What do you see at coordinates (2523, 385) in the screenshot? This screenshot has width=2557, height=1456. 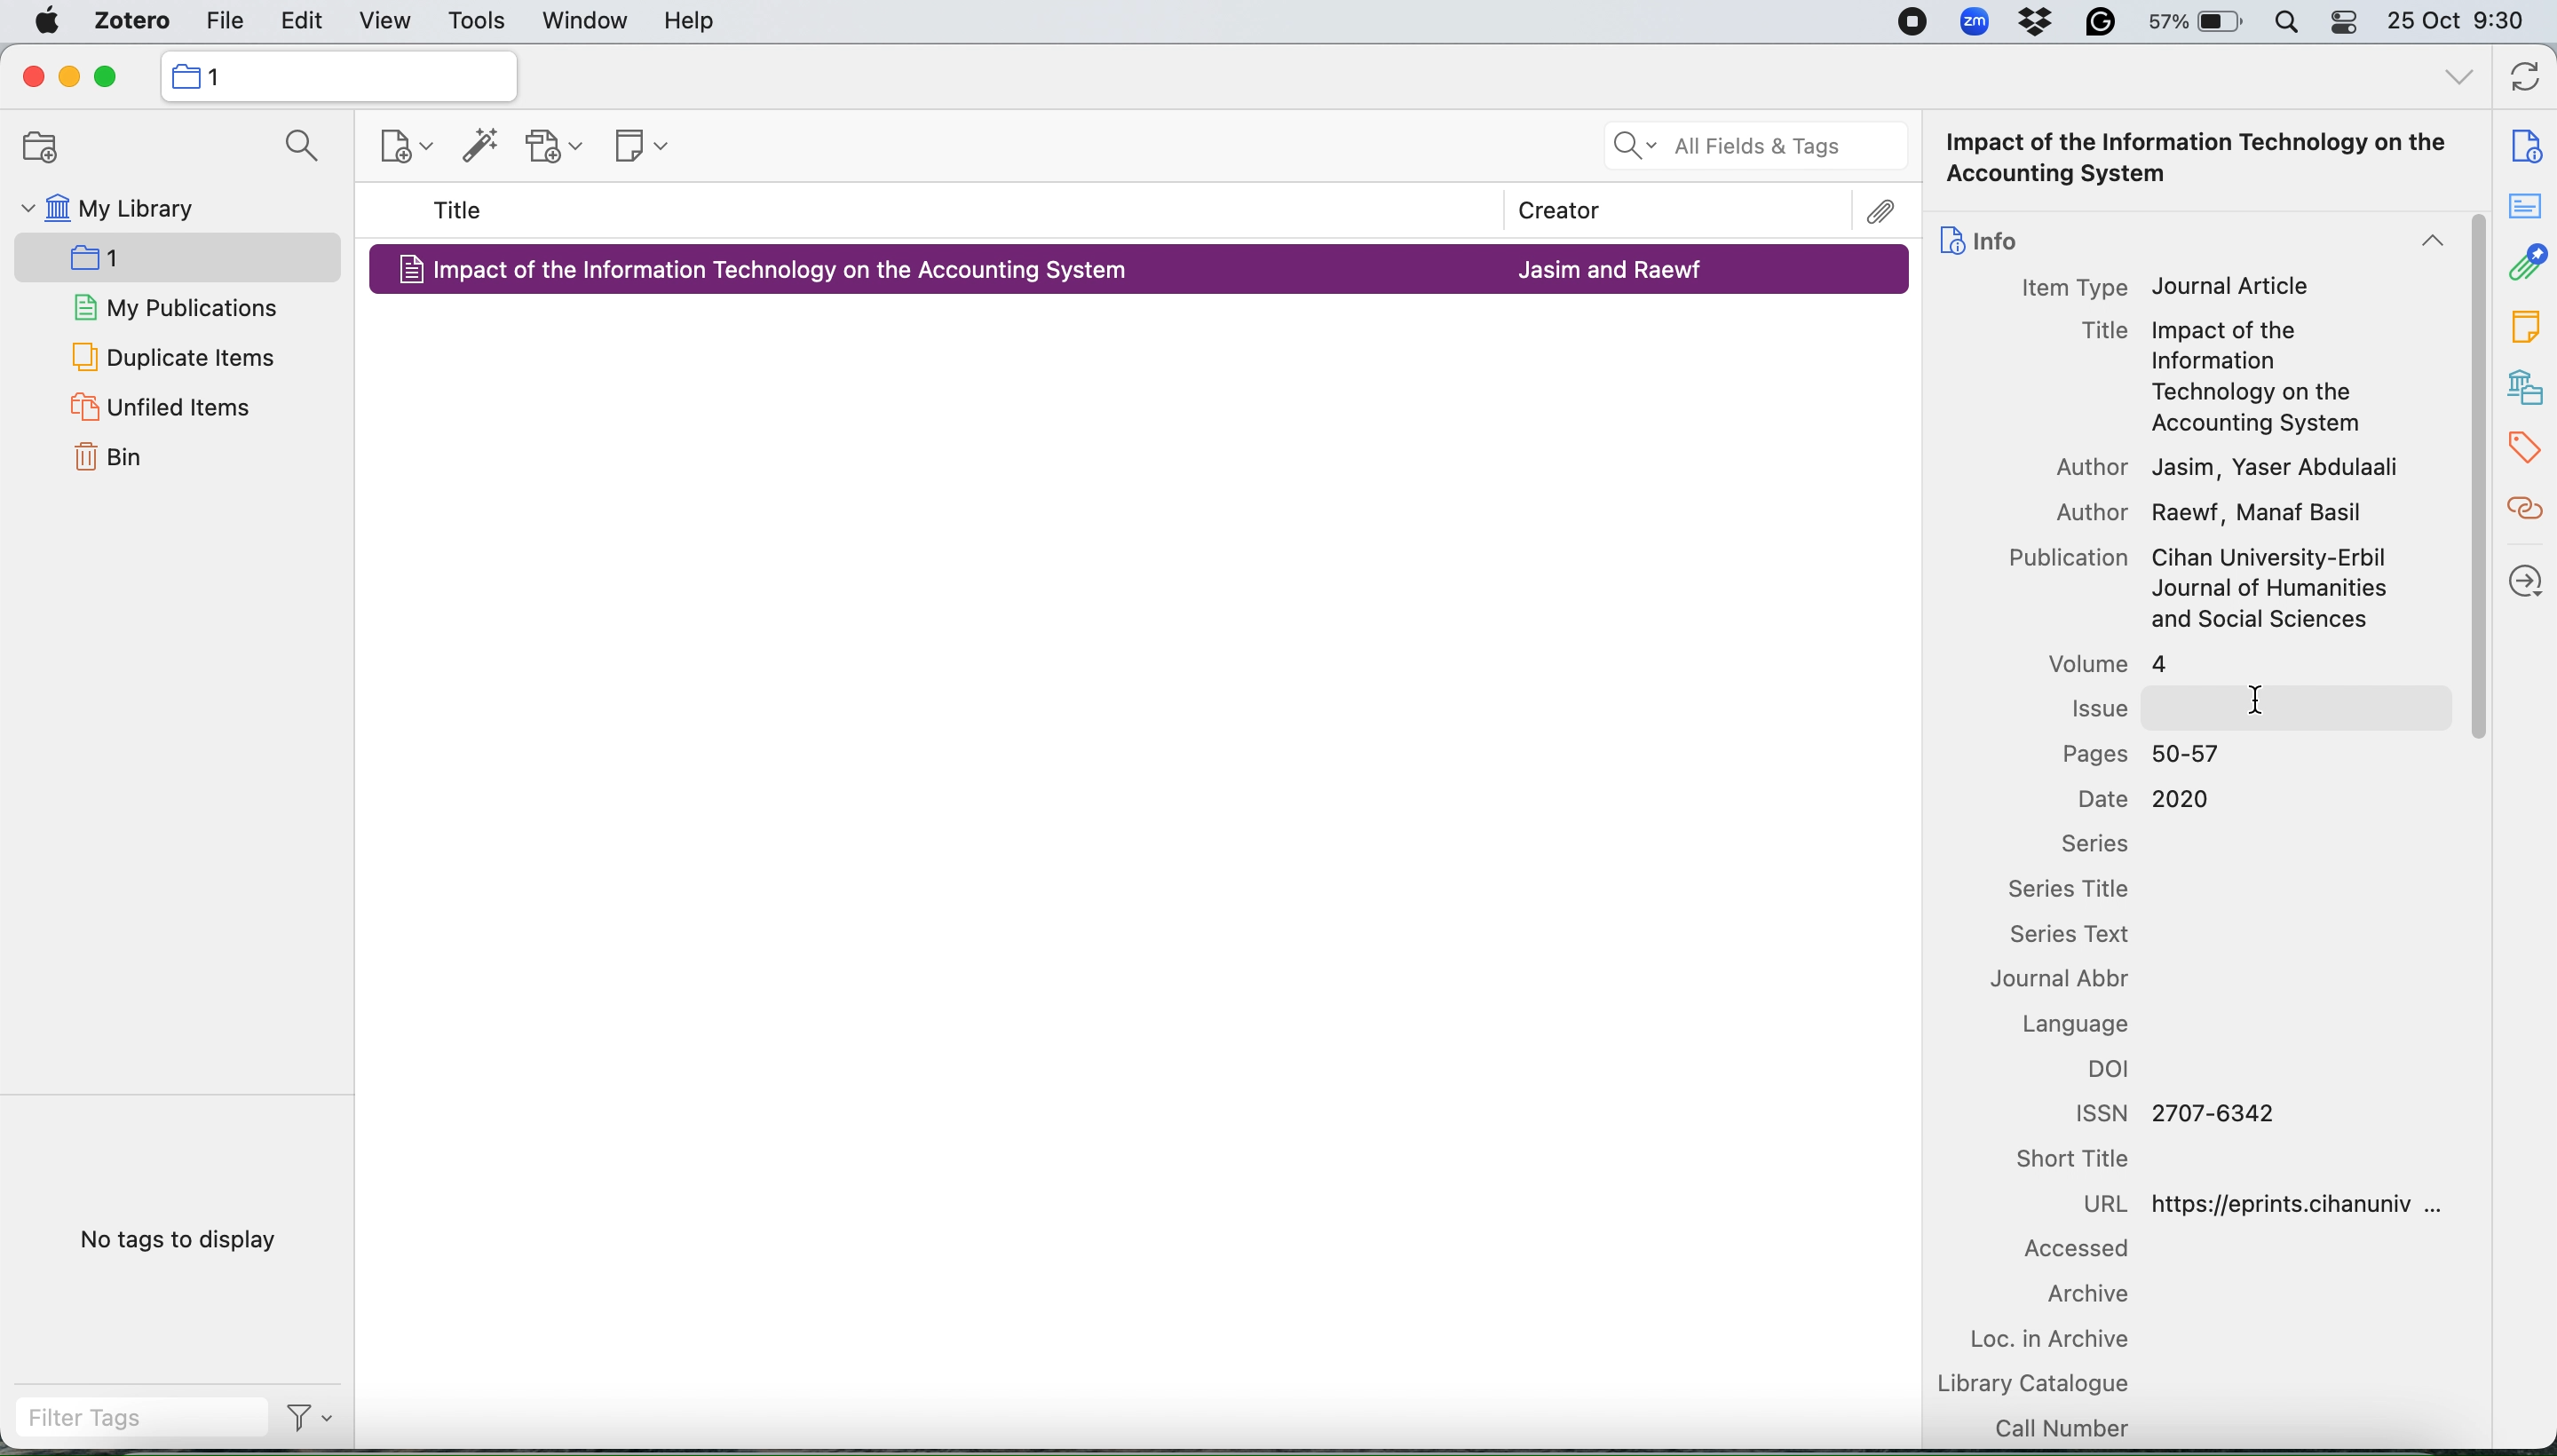 I see `library and collections` at bounding box center [2523, 385].